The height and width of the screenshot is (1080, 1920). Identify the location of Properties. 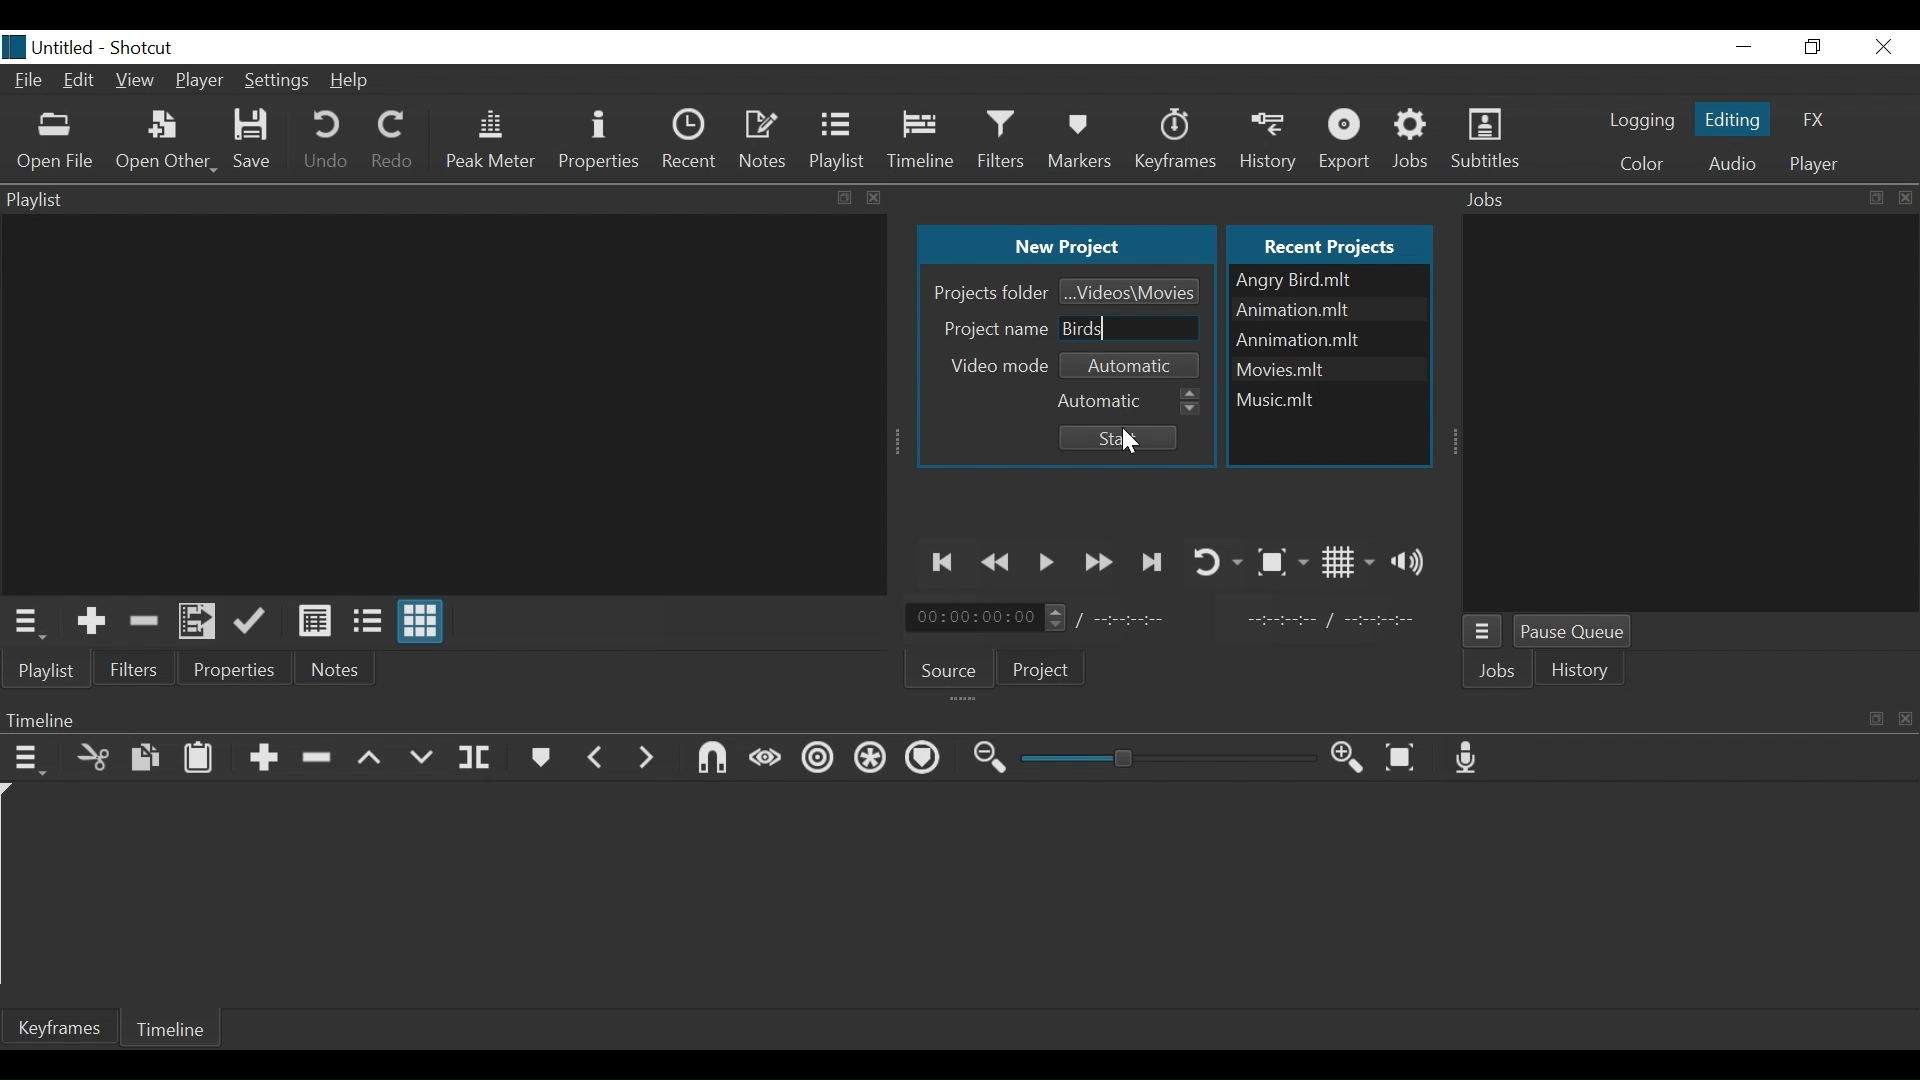
(598, 140).